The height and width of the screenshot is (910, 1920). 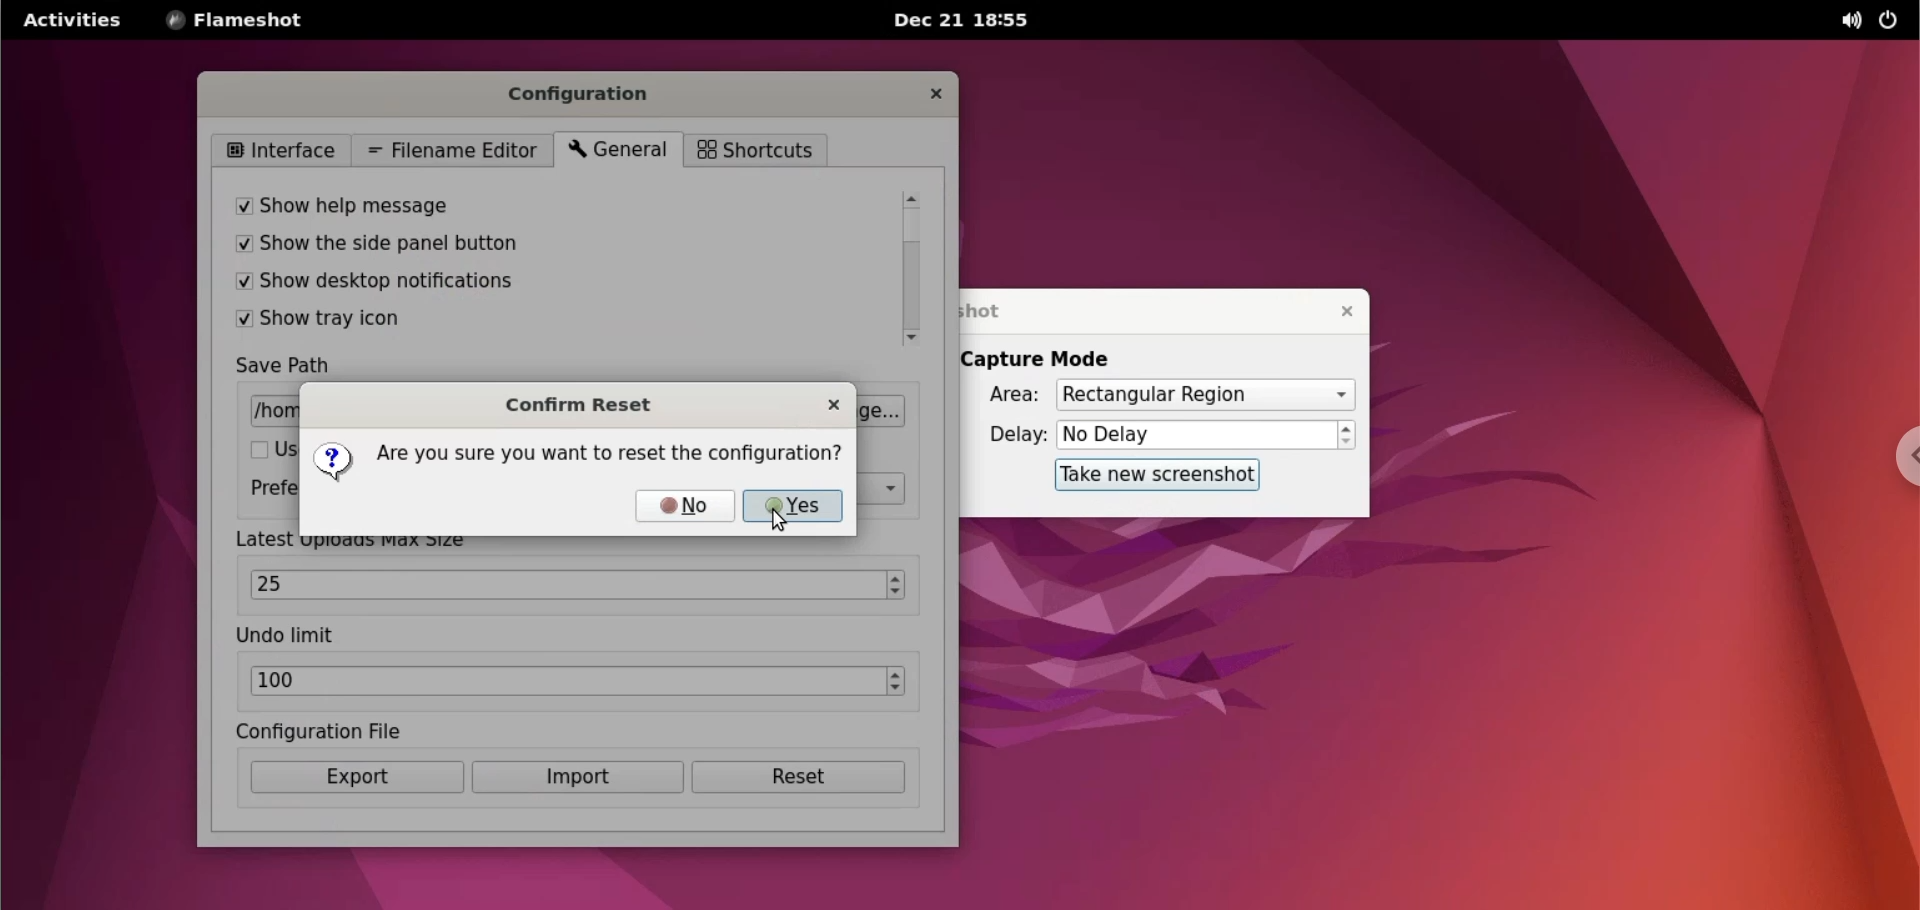 I want to click on show tray icon, so click(x=496, y=322).